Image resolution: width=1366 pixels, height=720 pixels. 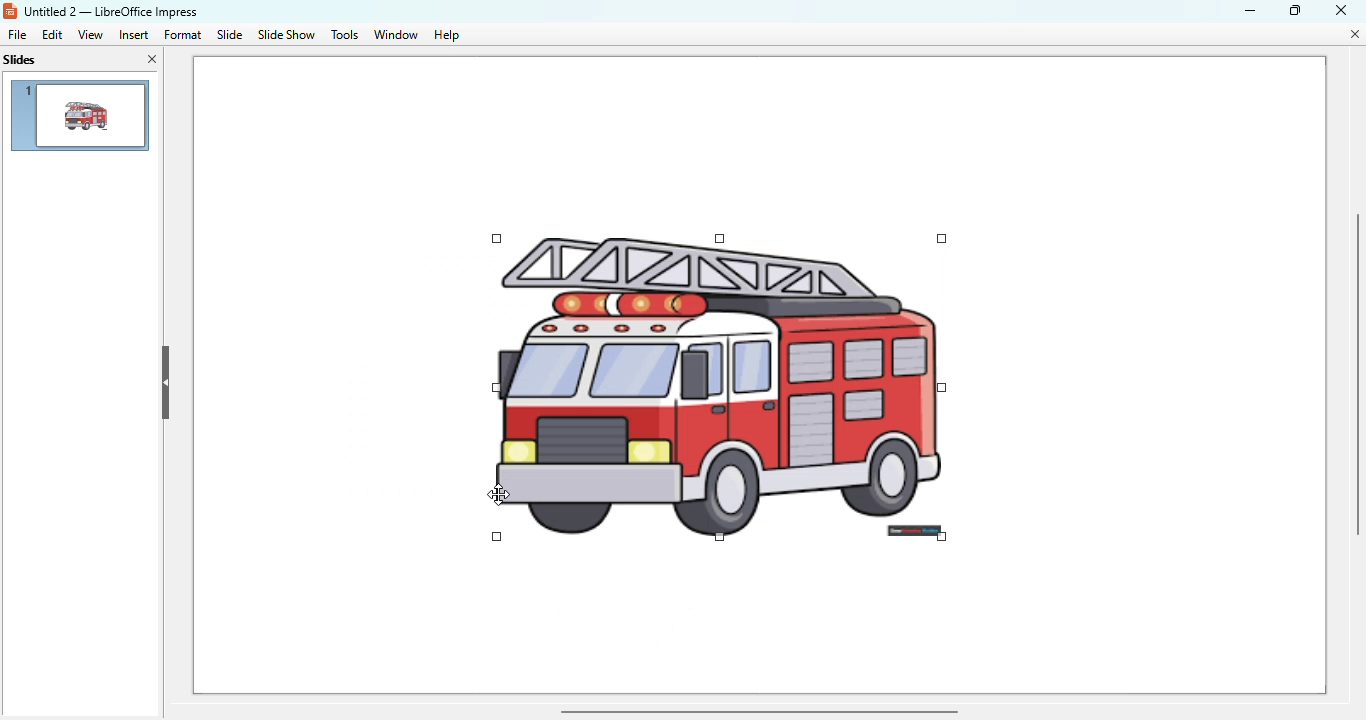 What do you see at coordinates (499, 494) in the screenshot?
I see `mouse up` at bounding box center [499, 494].